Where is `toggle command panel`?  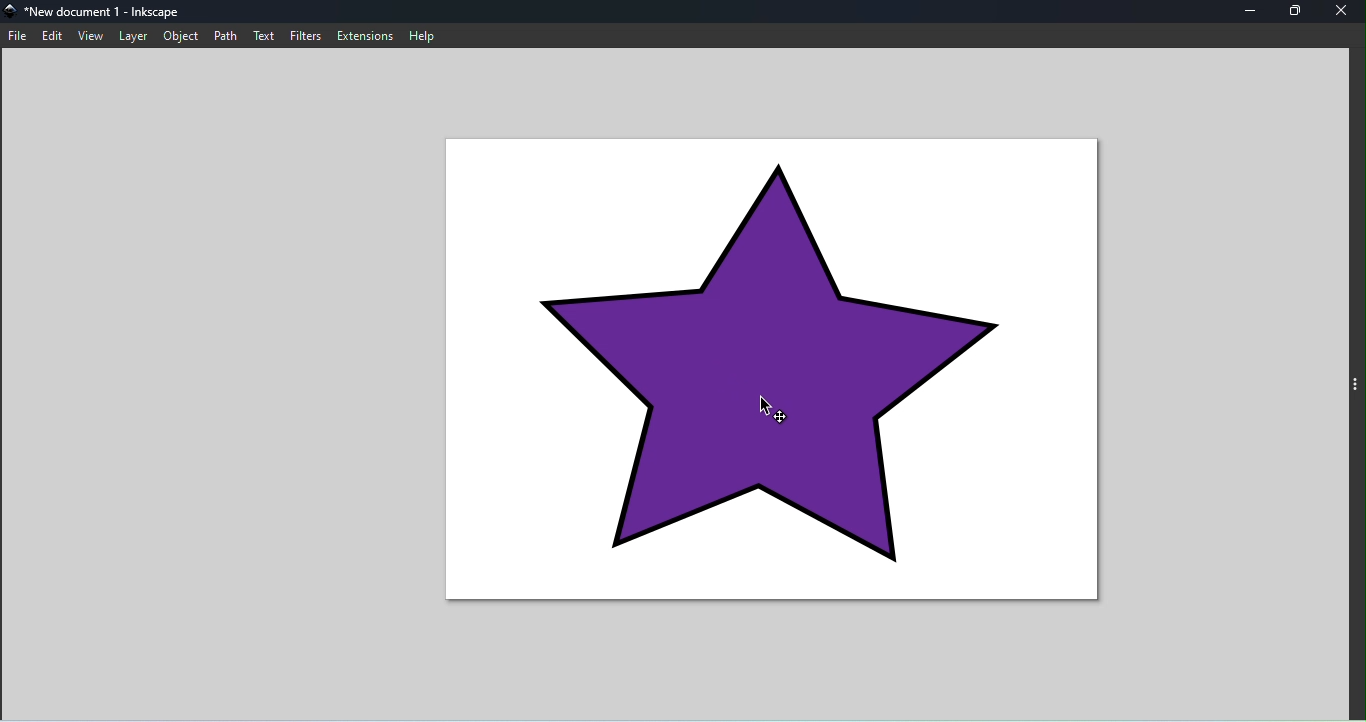 toggle command panel is located at coordinates (1357, 388).